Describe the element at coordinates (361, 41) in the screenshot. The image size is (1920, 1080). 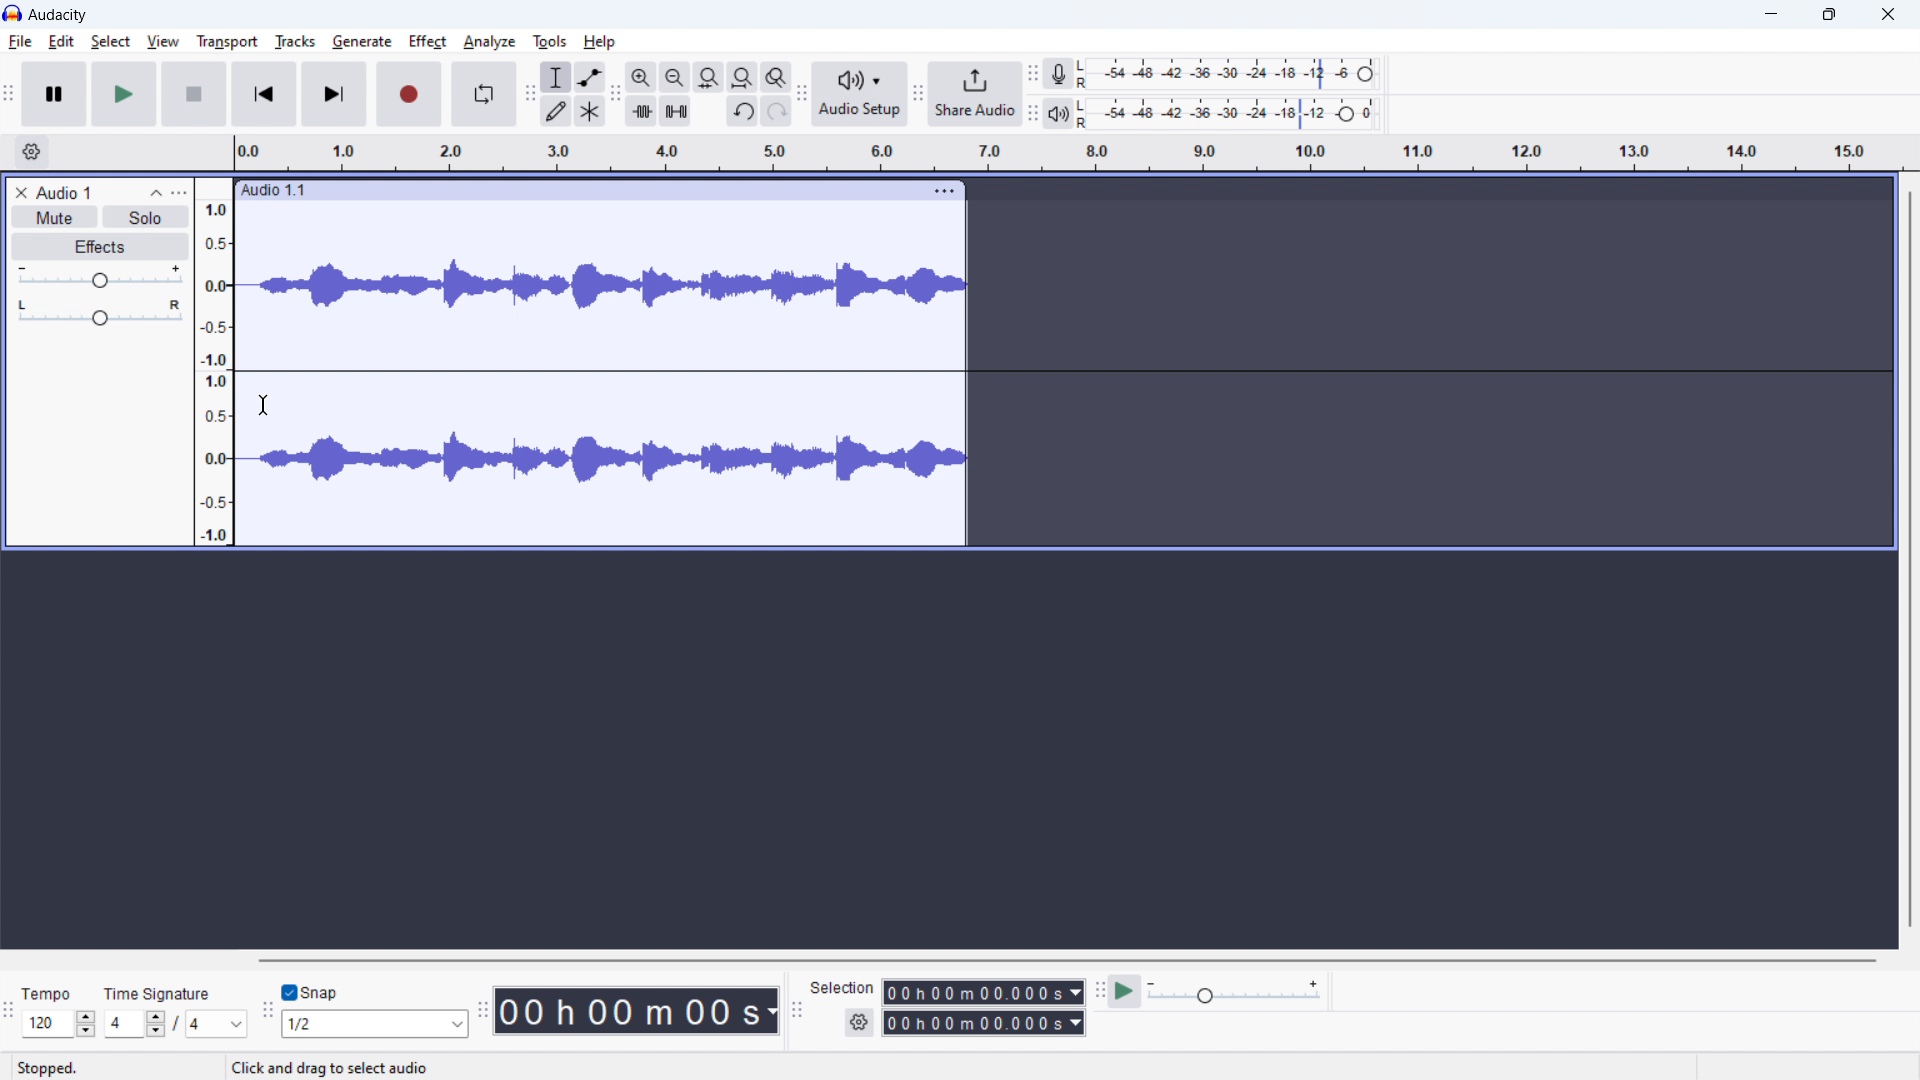
I see `generate` at that location.